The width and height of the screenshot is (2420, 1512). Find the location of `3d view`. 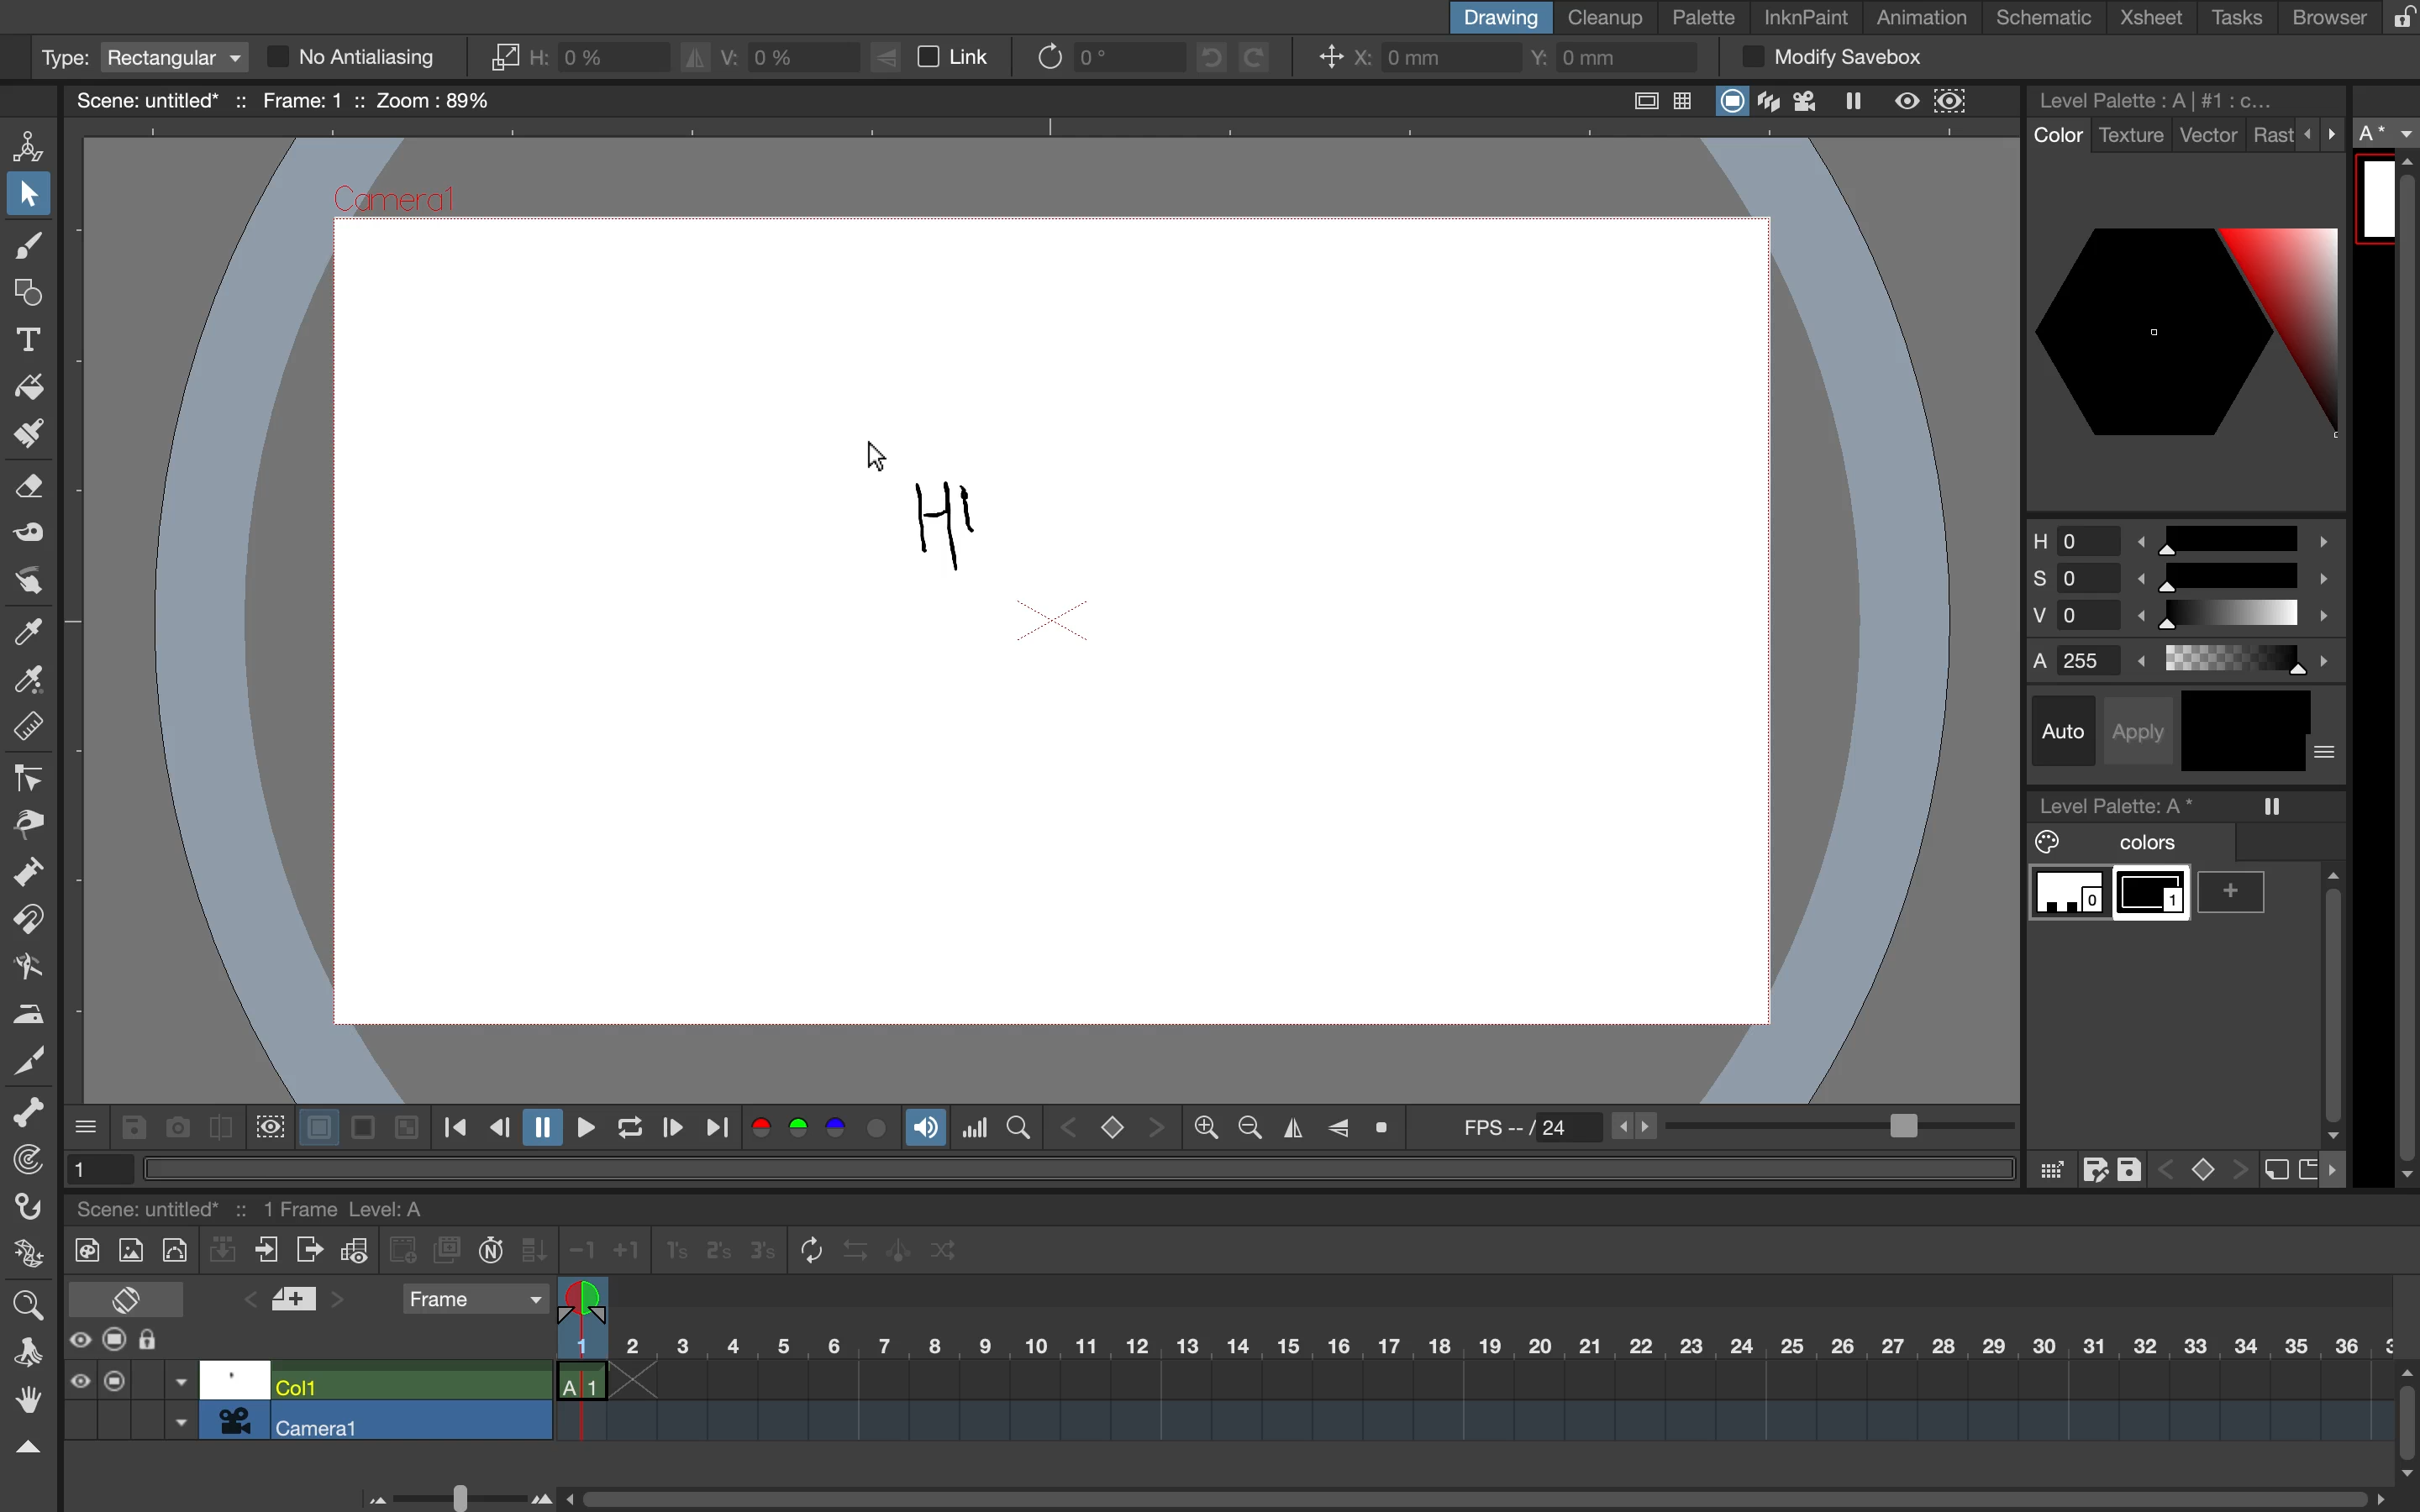

3d view is located at coordinates (1772, 103).